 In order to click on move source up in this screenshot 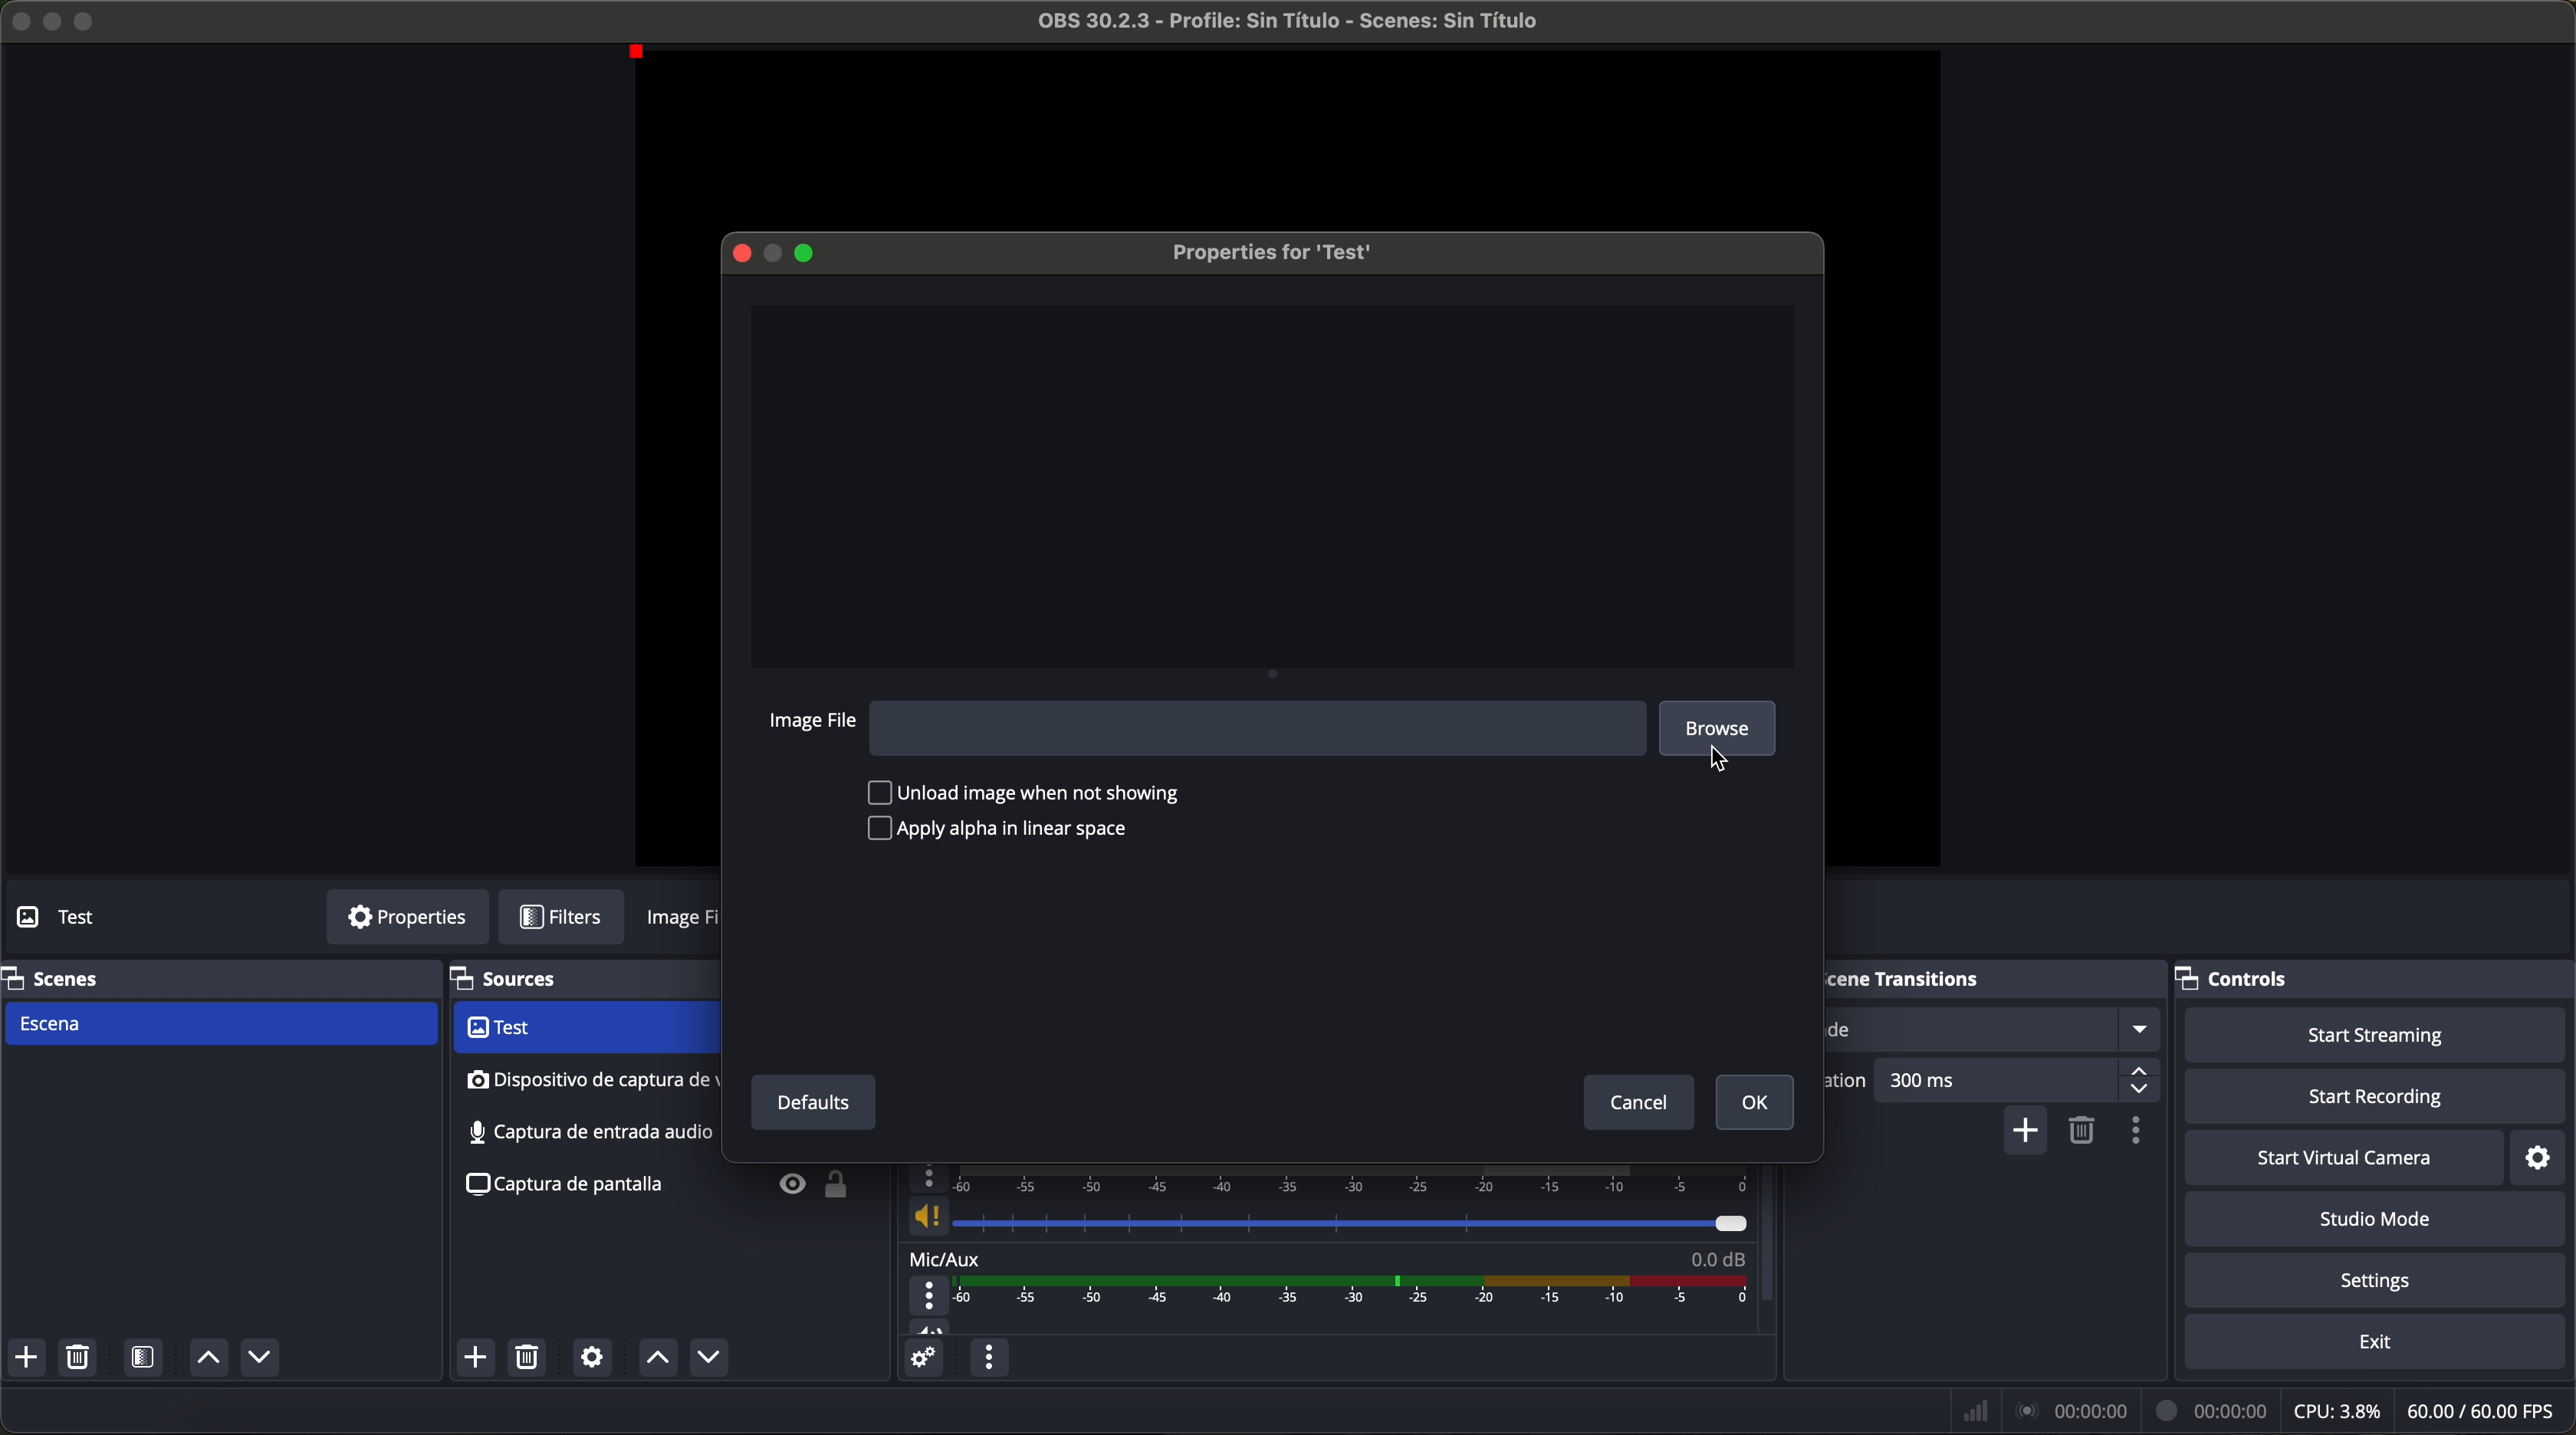, I will do `click(657, 1358)`.